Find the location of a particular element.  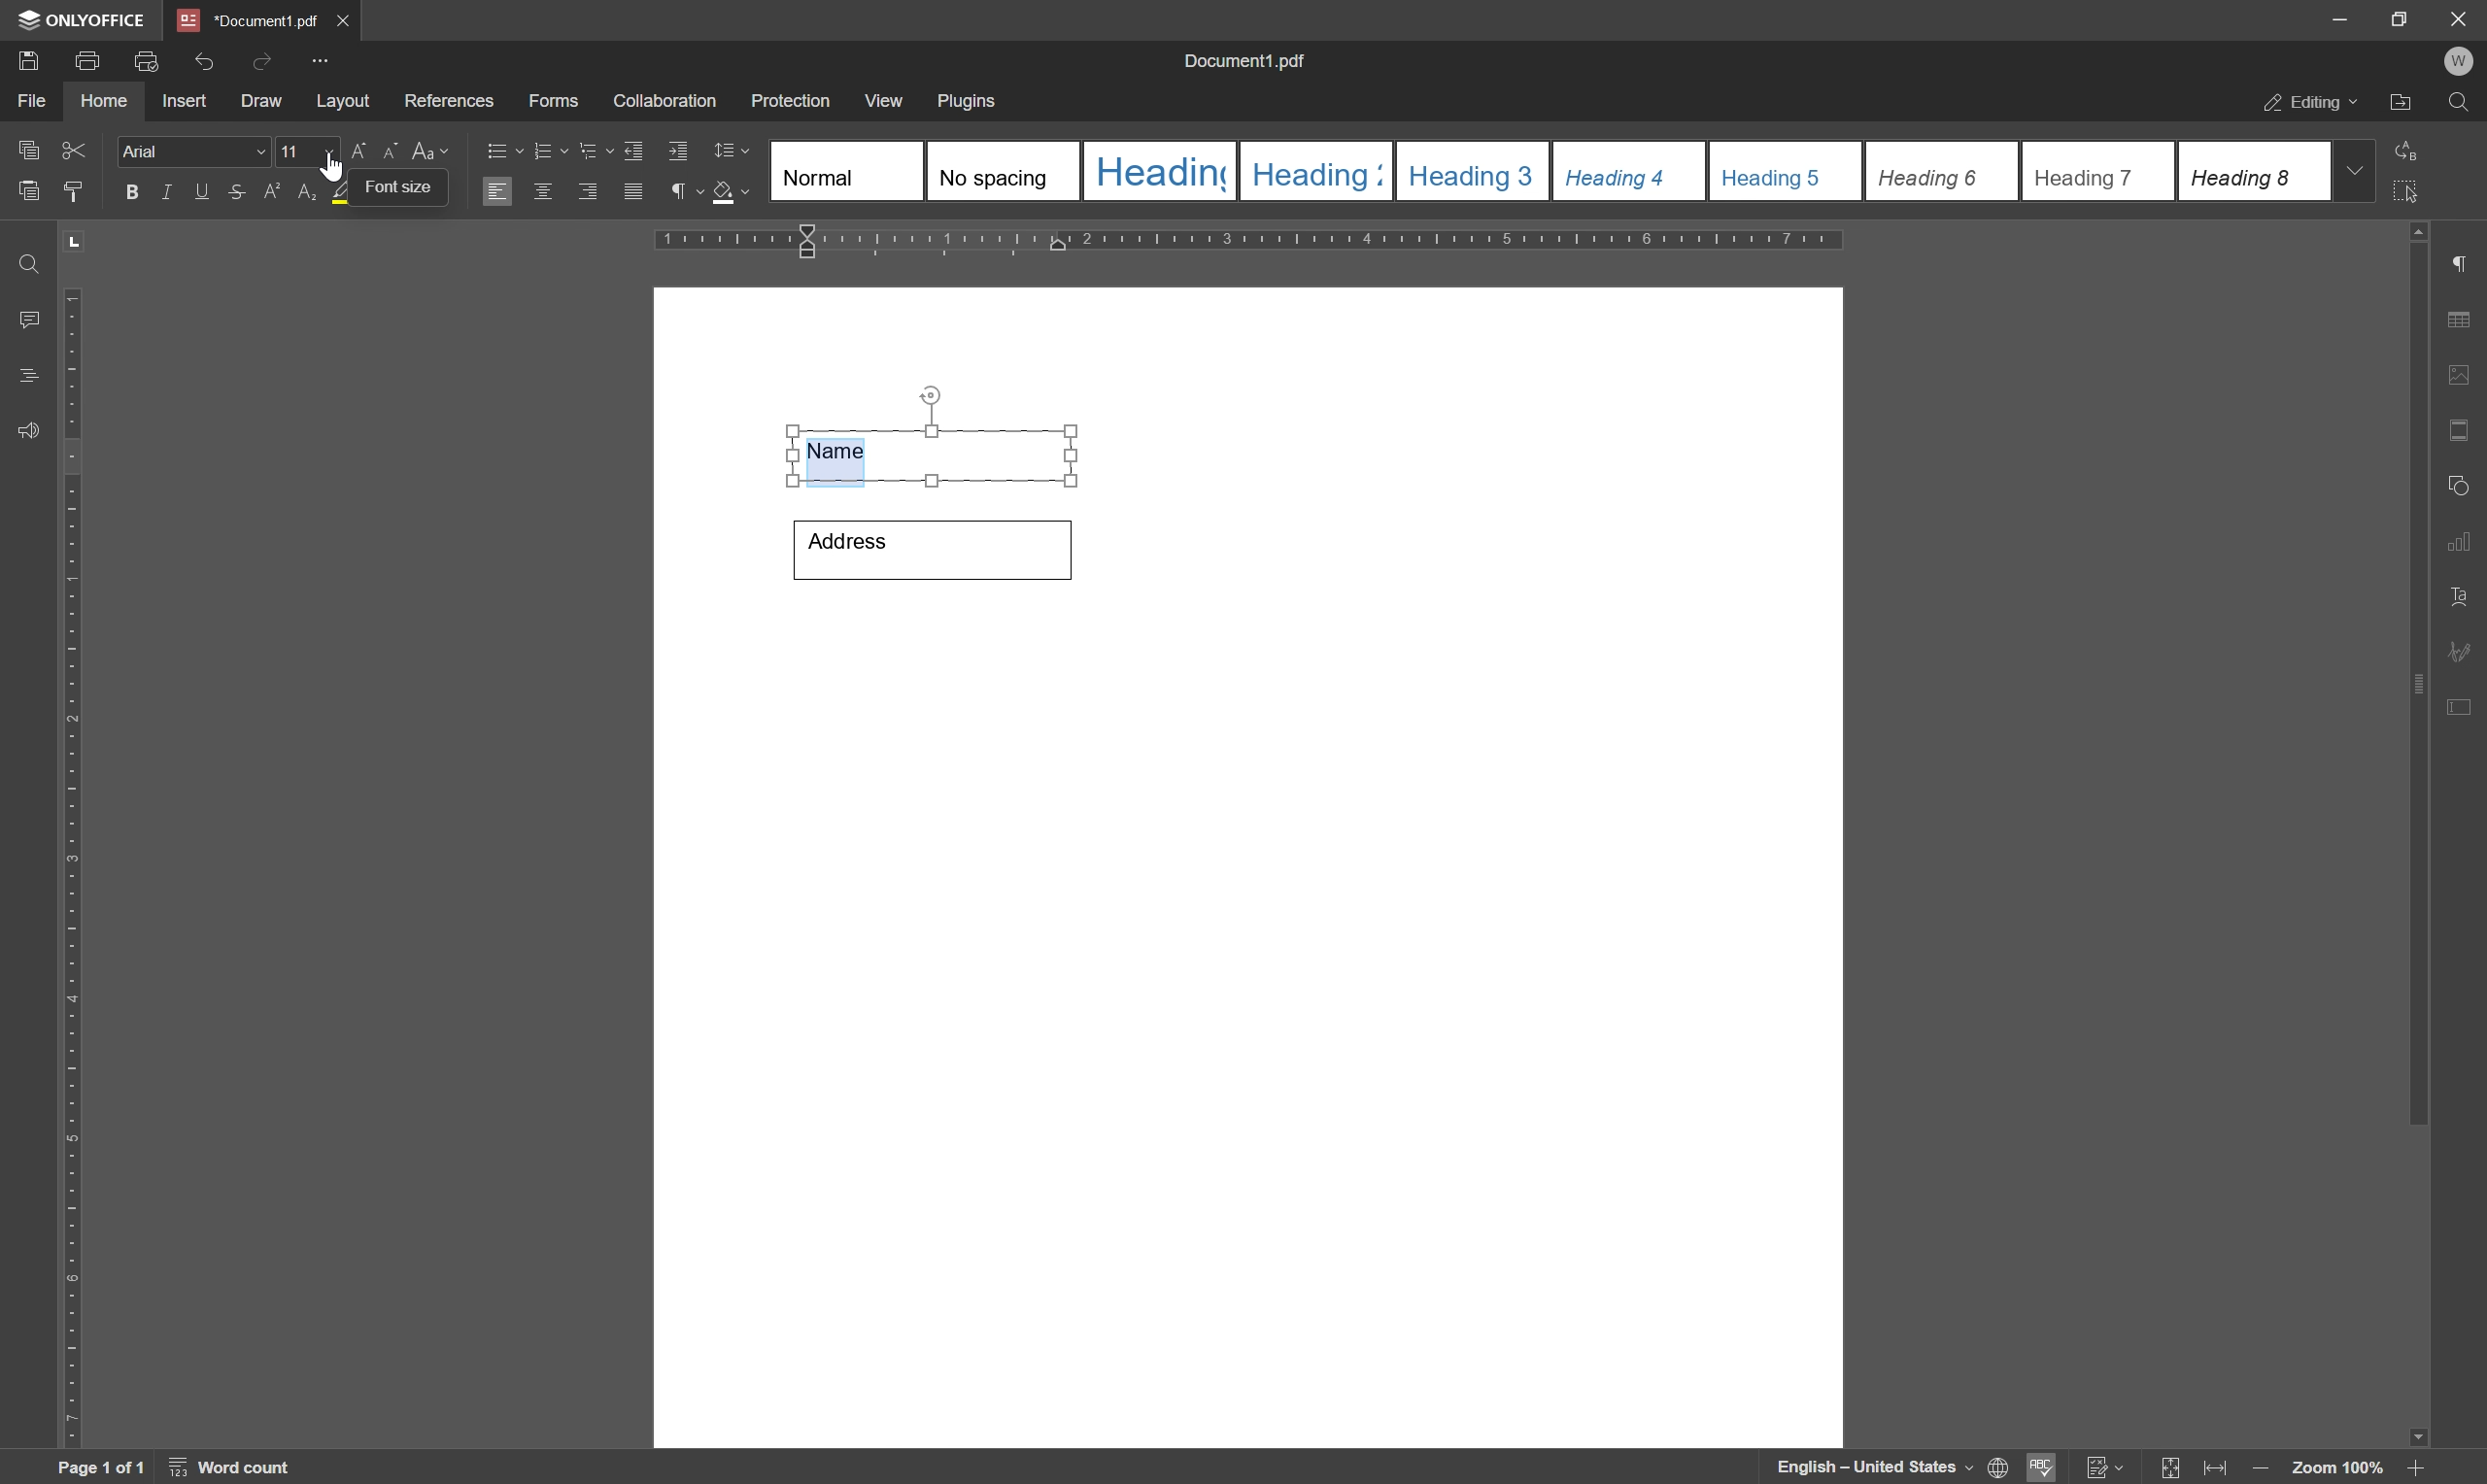

zoom in is located at coordinates (2413, 1468).